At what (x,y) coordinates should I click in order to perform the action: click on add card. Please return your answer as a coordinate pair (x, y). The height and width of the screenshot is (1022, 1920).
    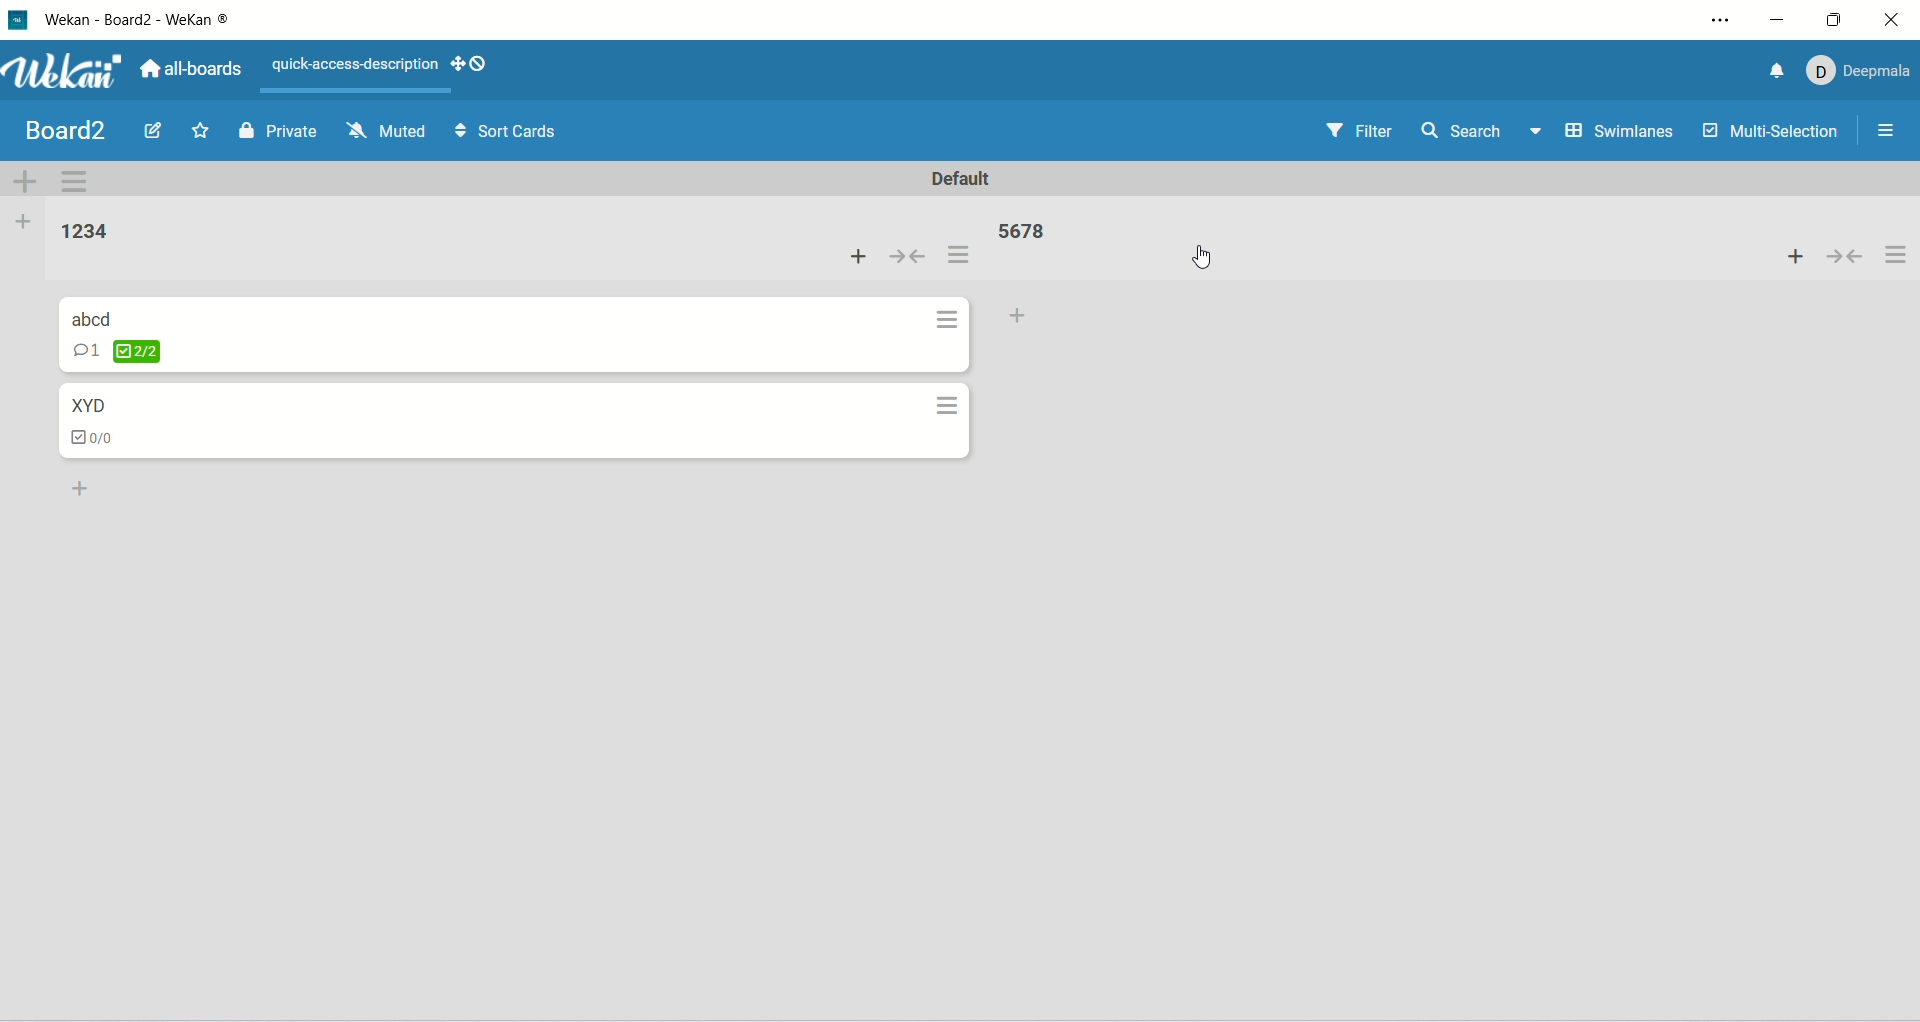
    Looking at the image, I should click on (1027, 316).